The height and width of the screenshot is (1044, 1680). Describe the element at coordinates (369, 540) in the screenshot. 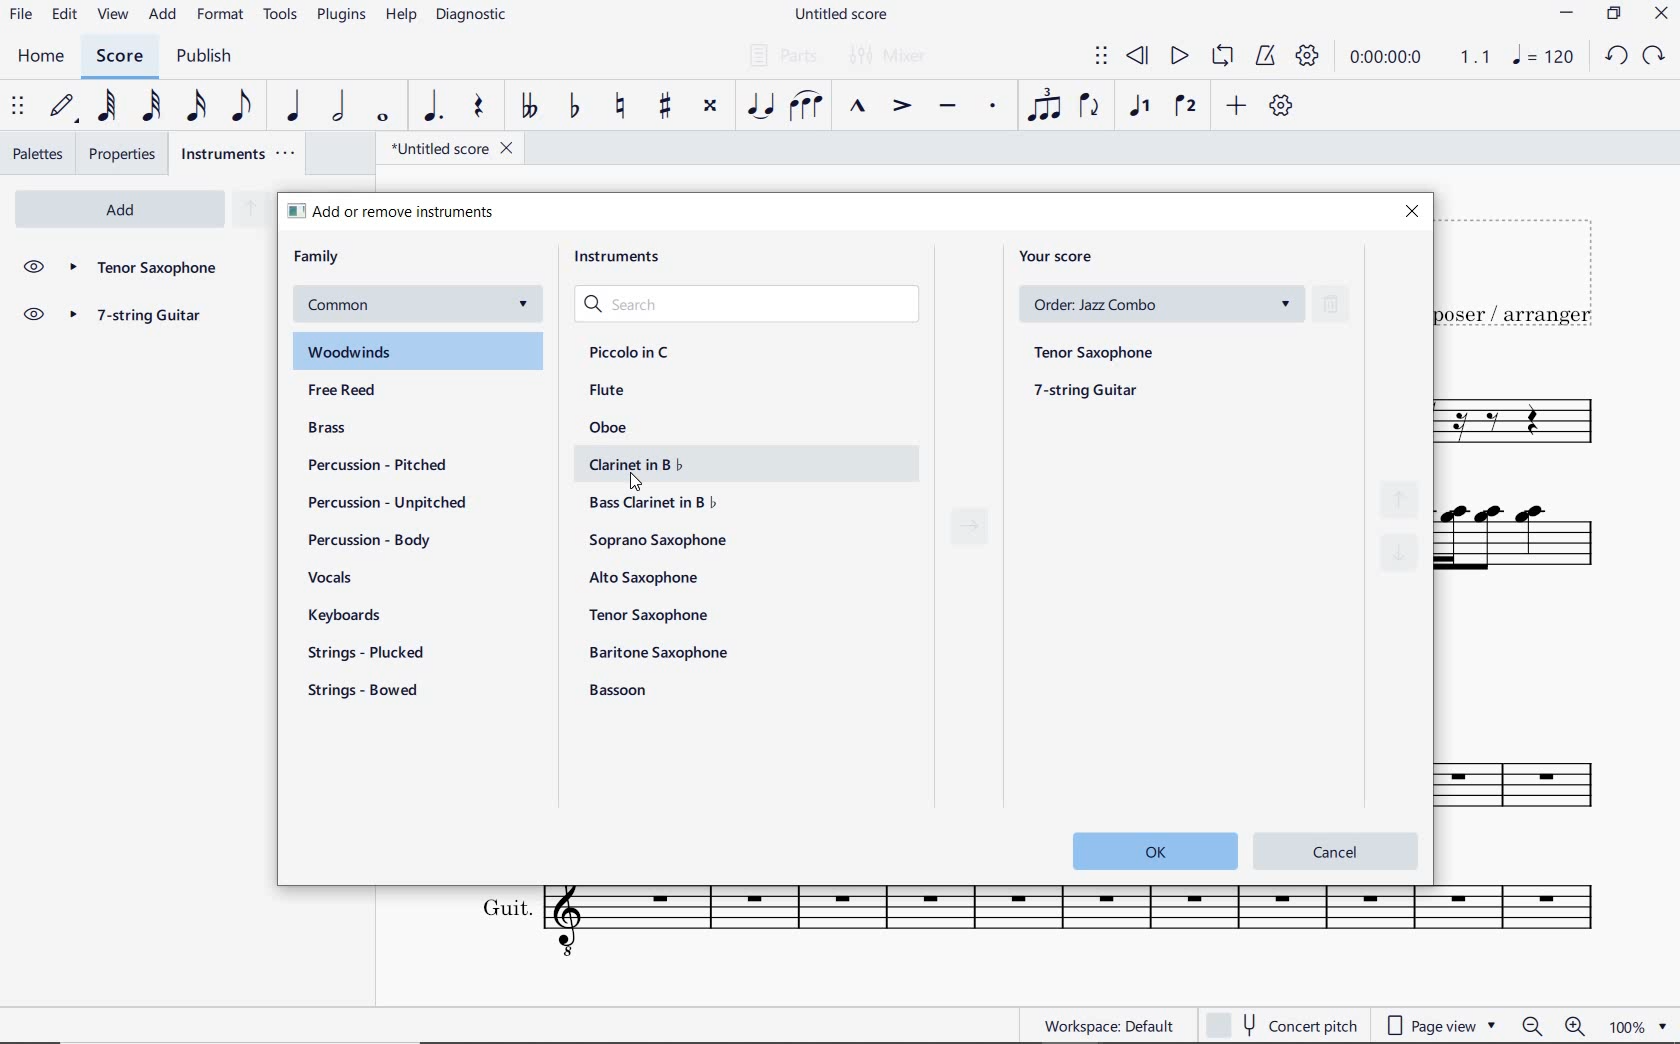

I see `percussion - body` at that location.